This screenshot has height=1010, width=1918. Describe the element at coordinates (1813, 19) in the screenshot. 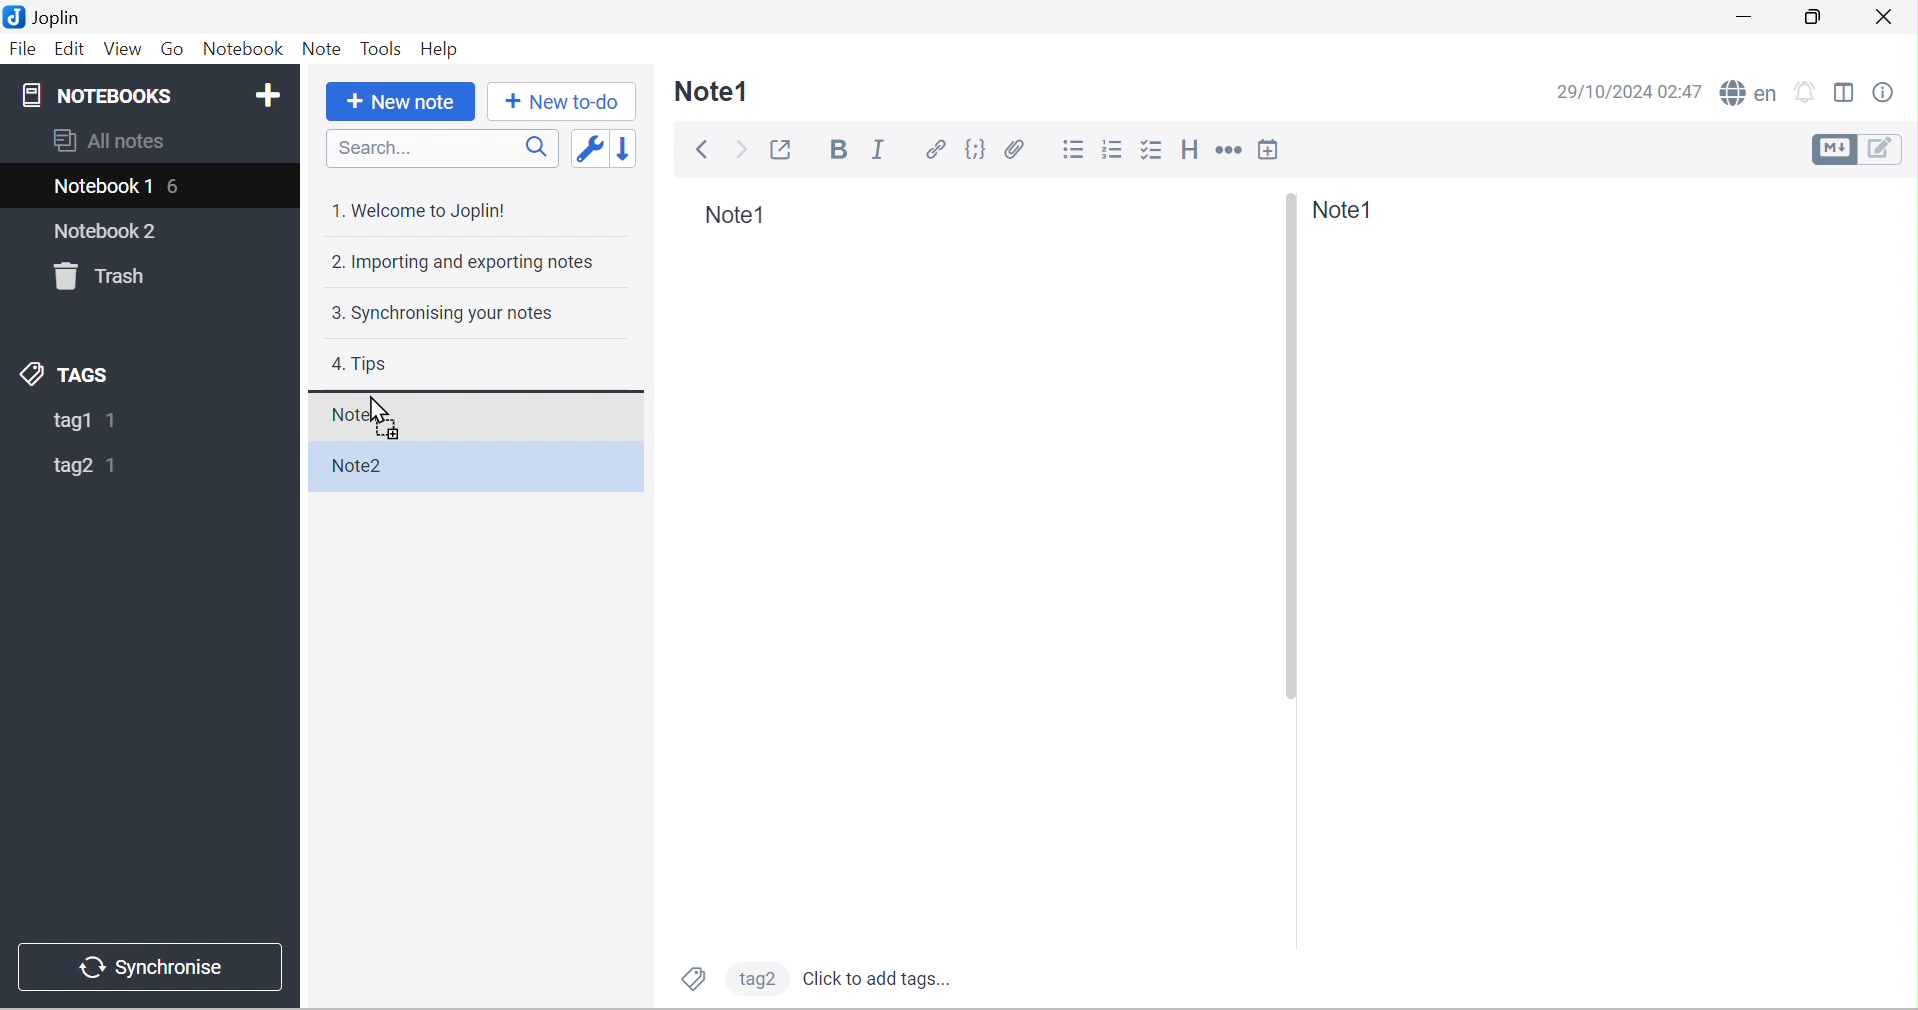

I see `Restore down` at that location.